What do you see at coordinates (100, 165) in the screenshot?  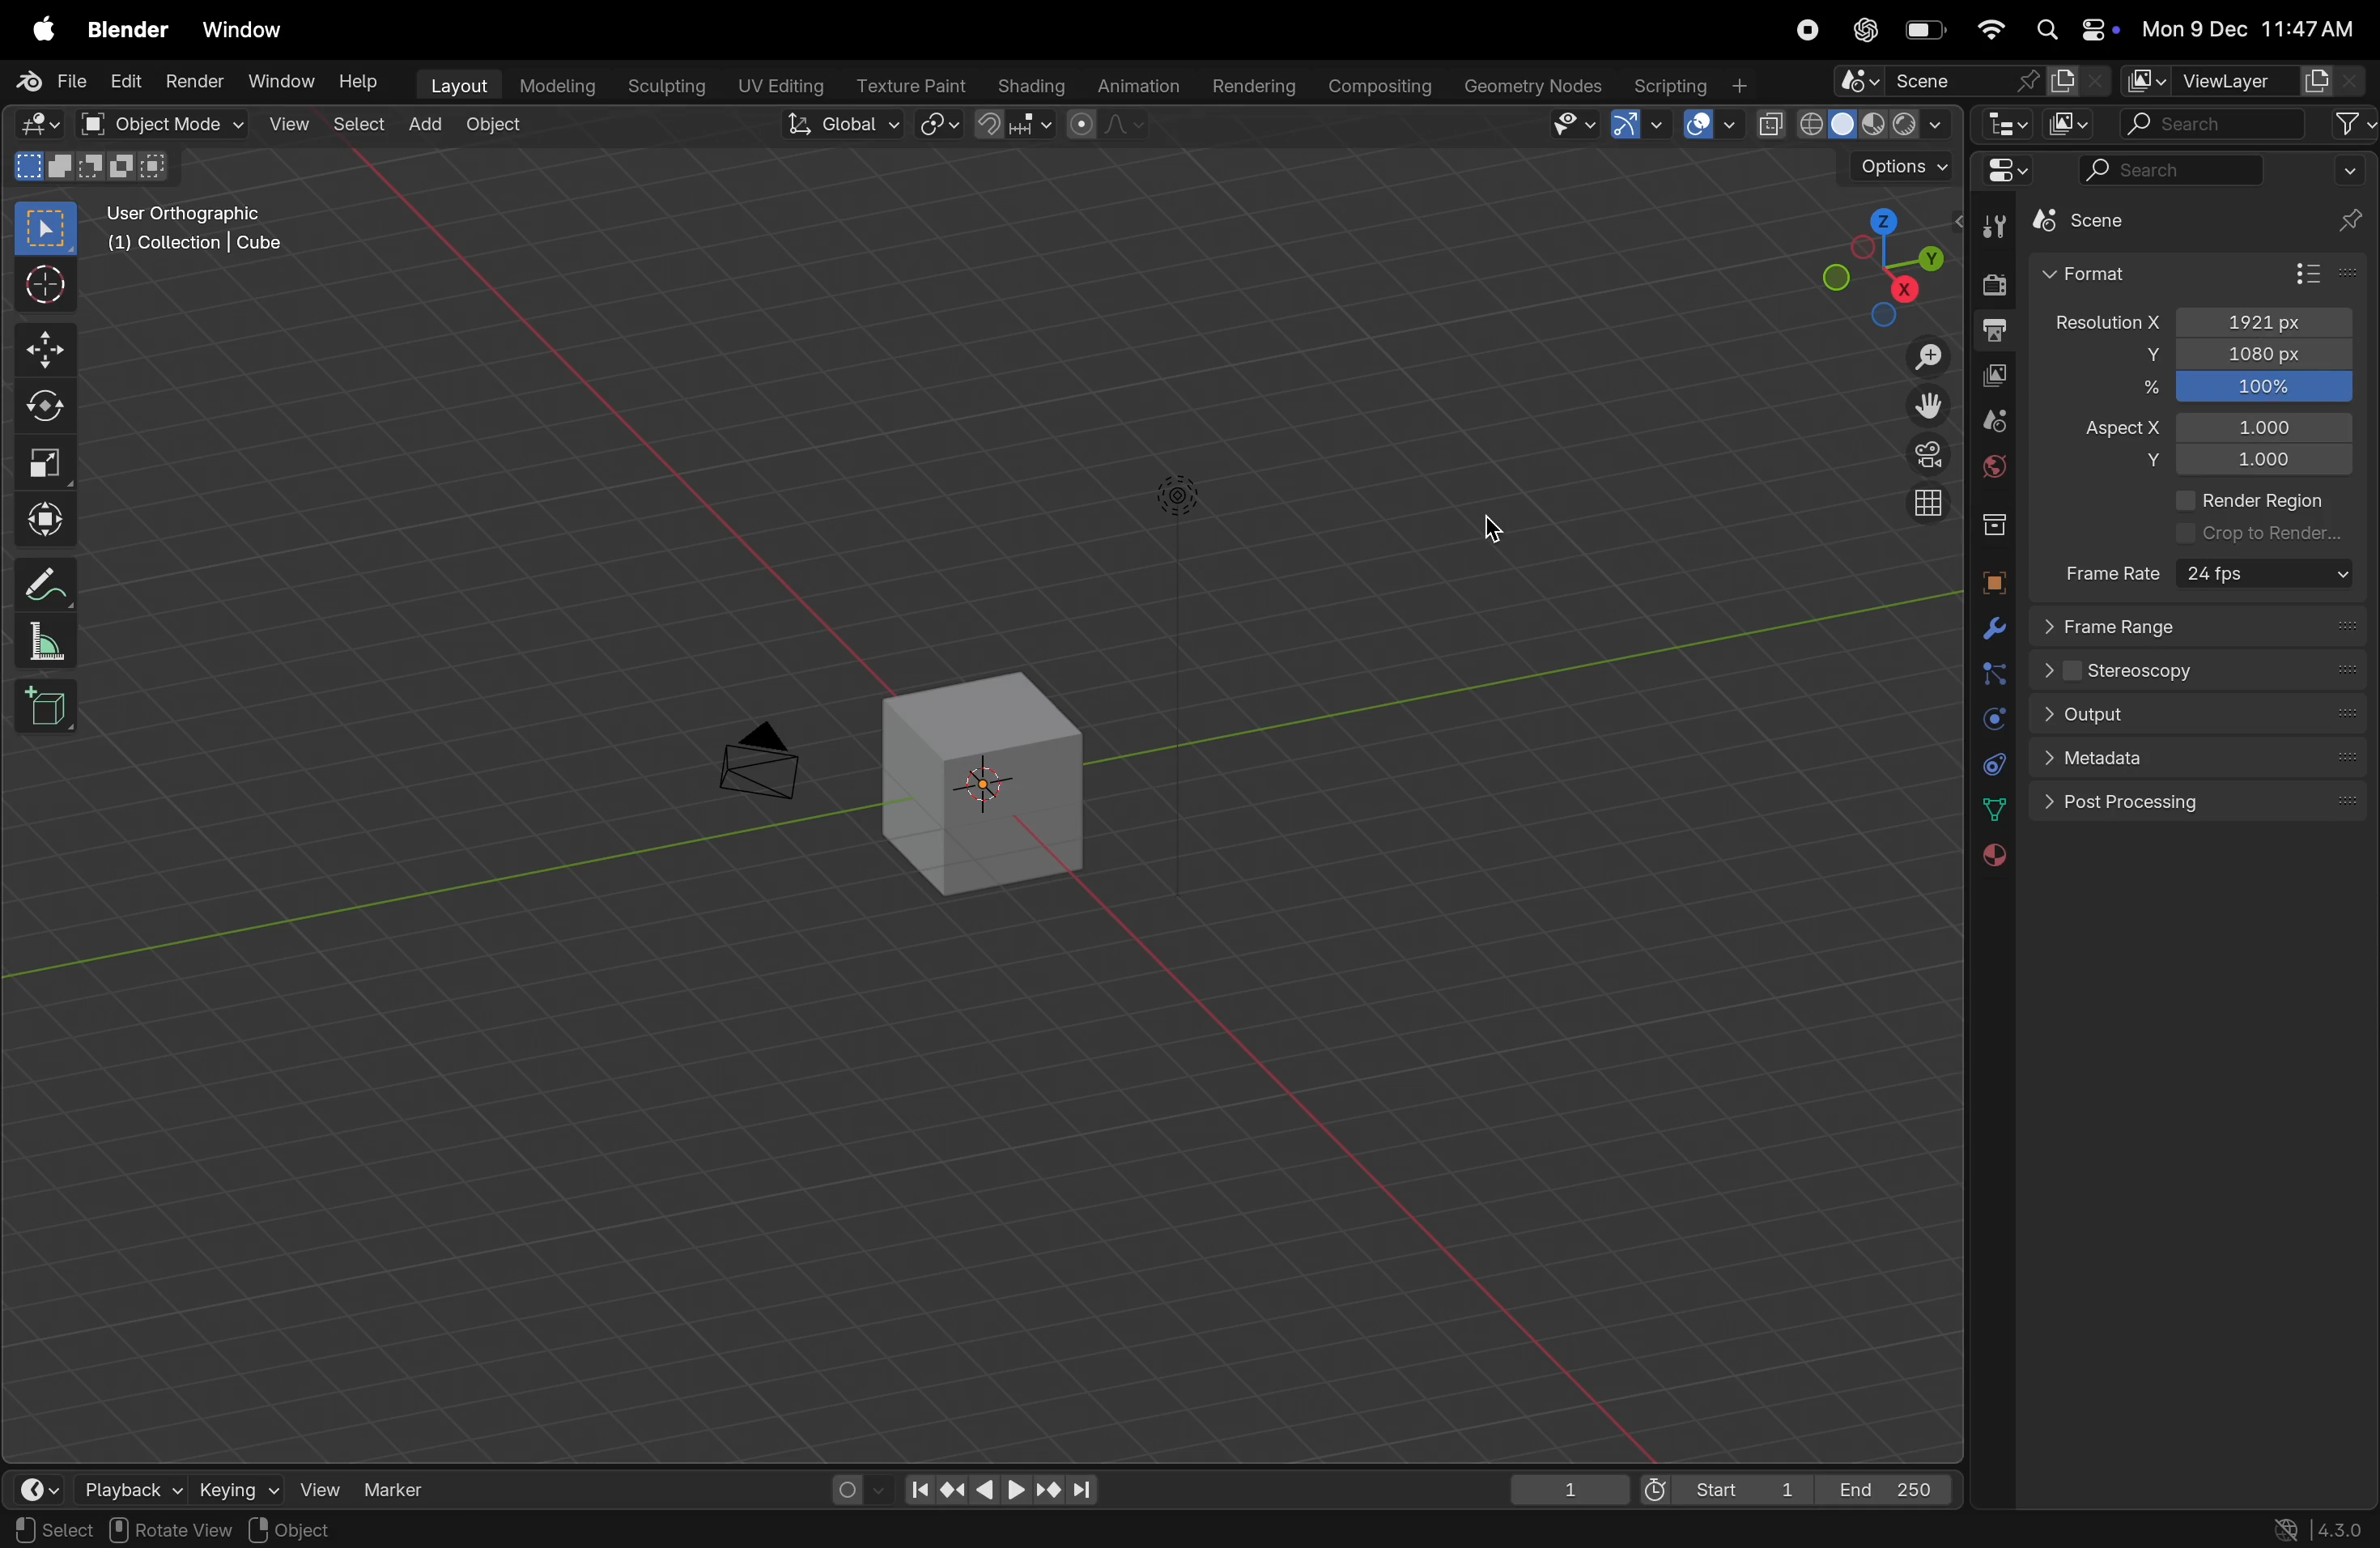 I see `modes` at bounding box center [100, 165].